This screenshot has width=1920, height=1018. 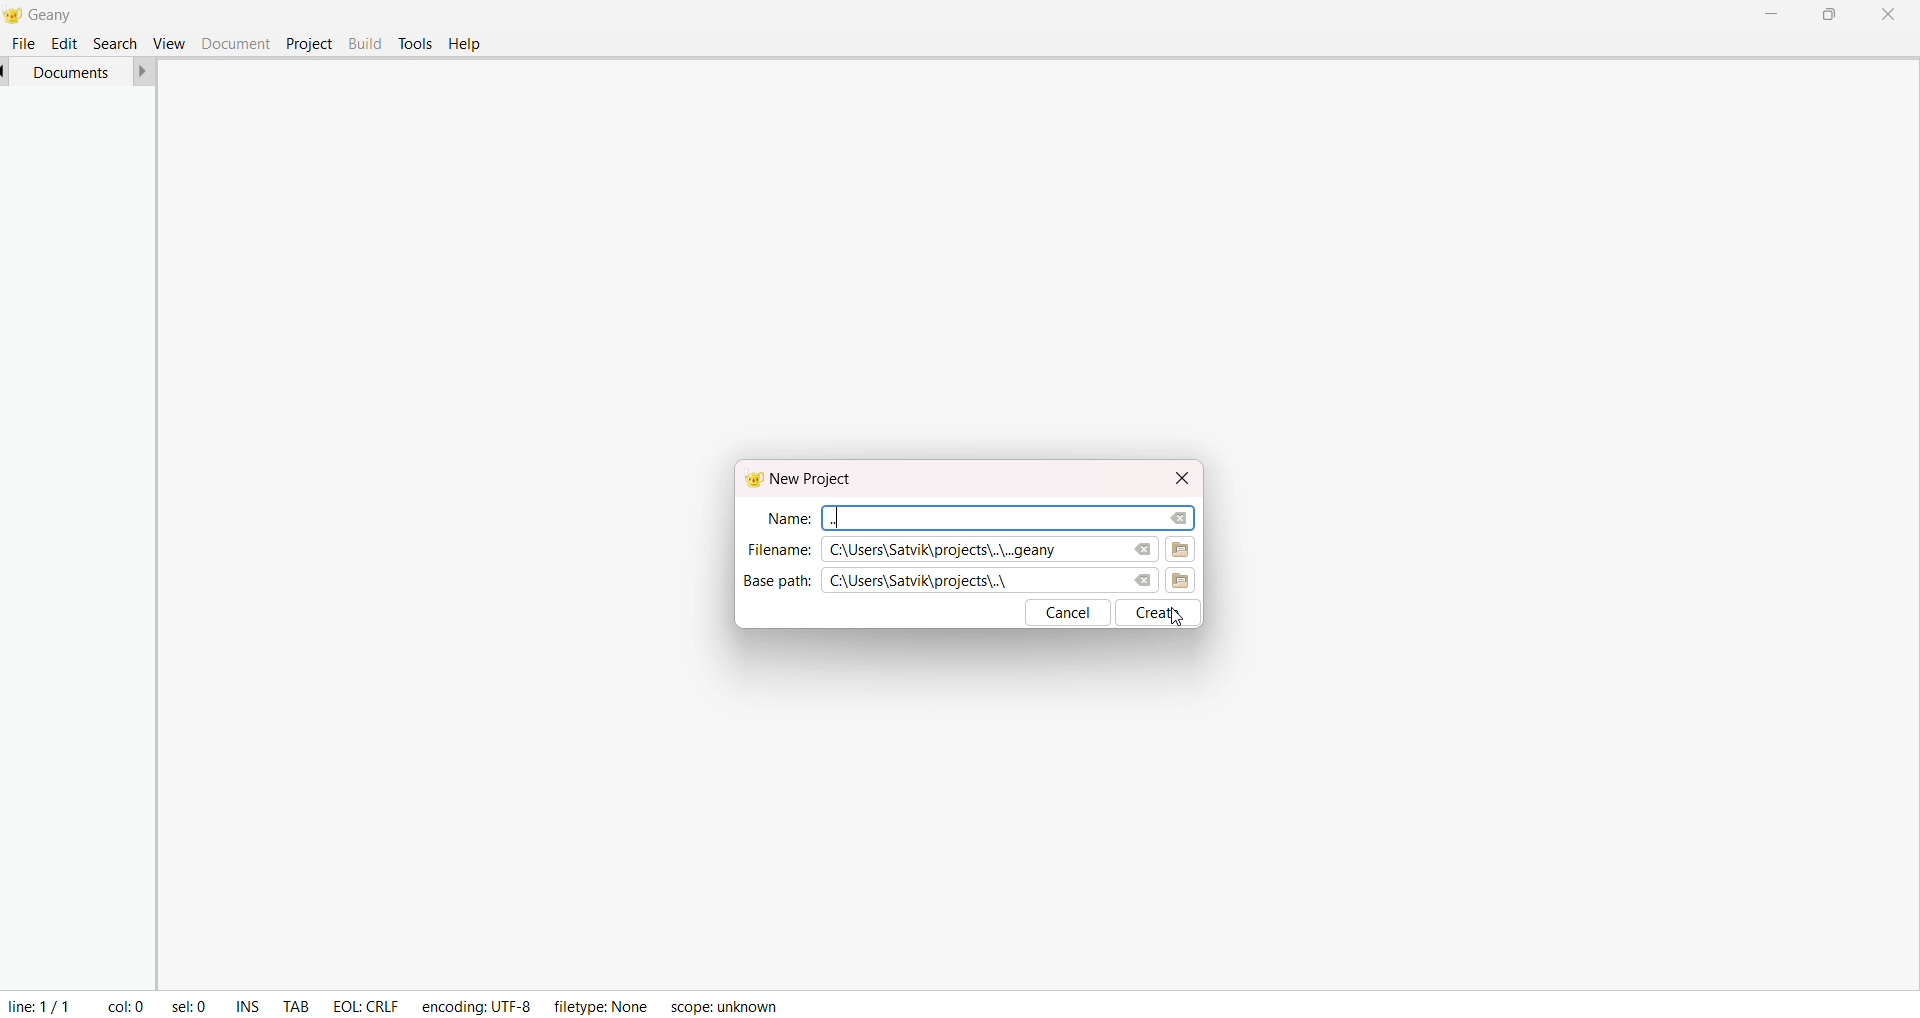 What do you see at coordinates (841, 516) in the screenshot?
I see `..` at bounding box center [841, 516].